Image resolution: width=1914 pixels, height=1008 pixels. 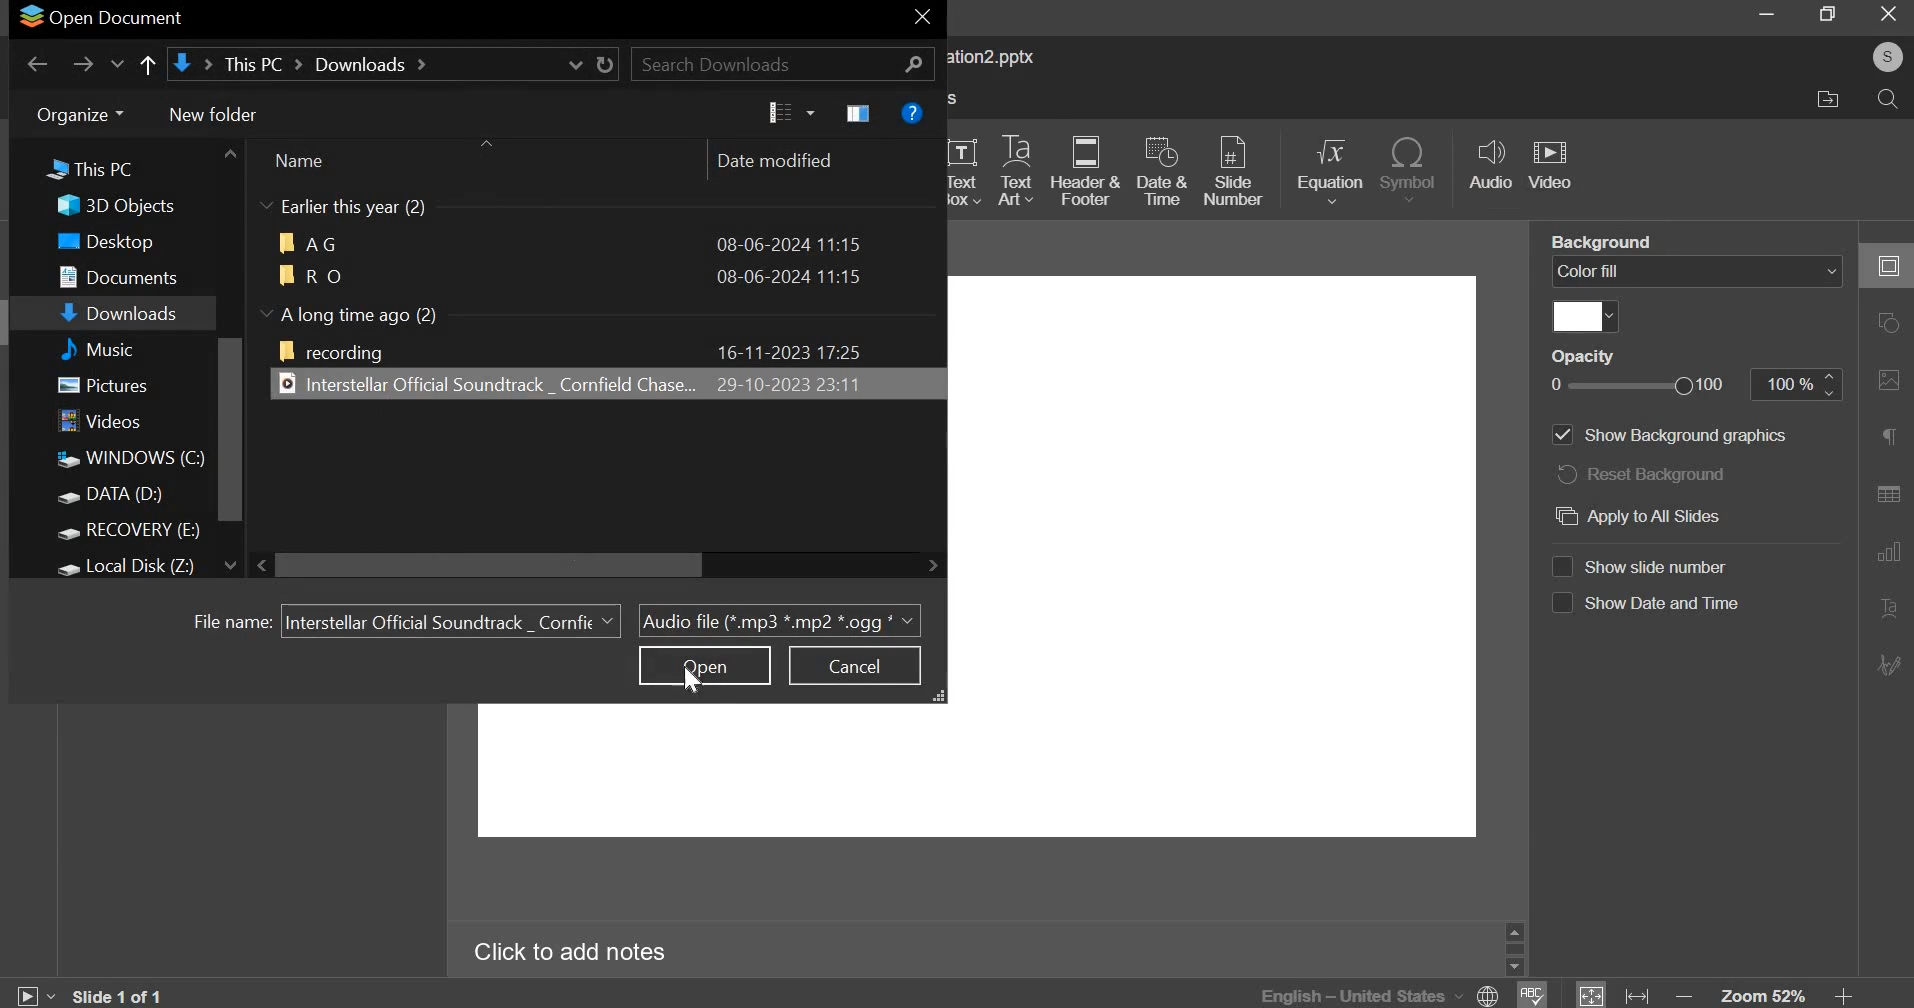 I want to click on text art settings, so click(x=1886, y=607).